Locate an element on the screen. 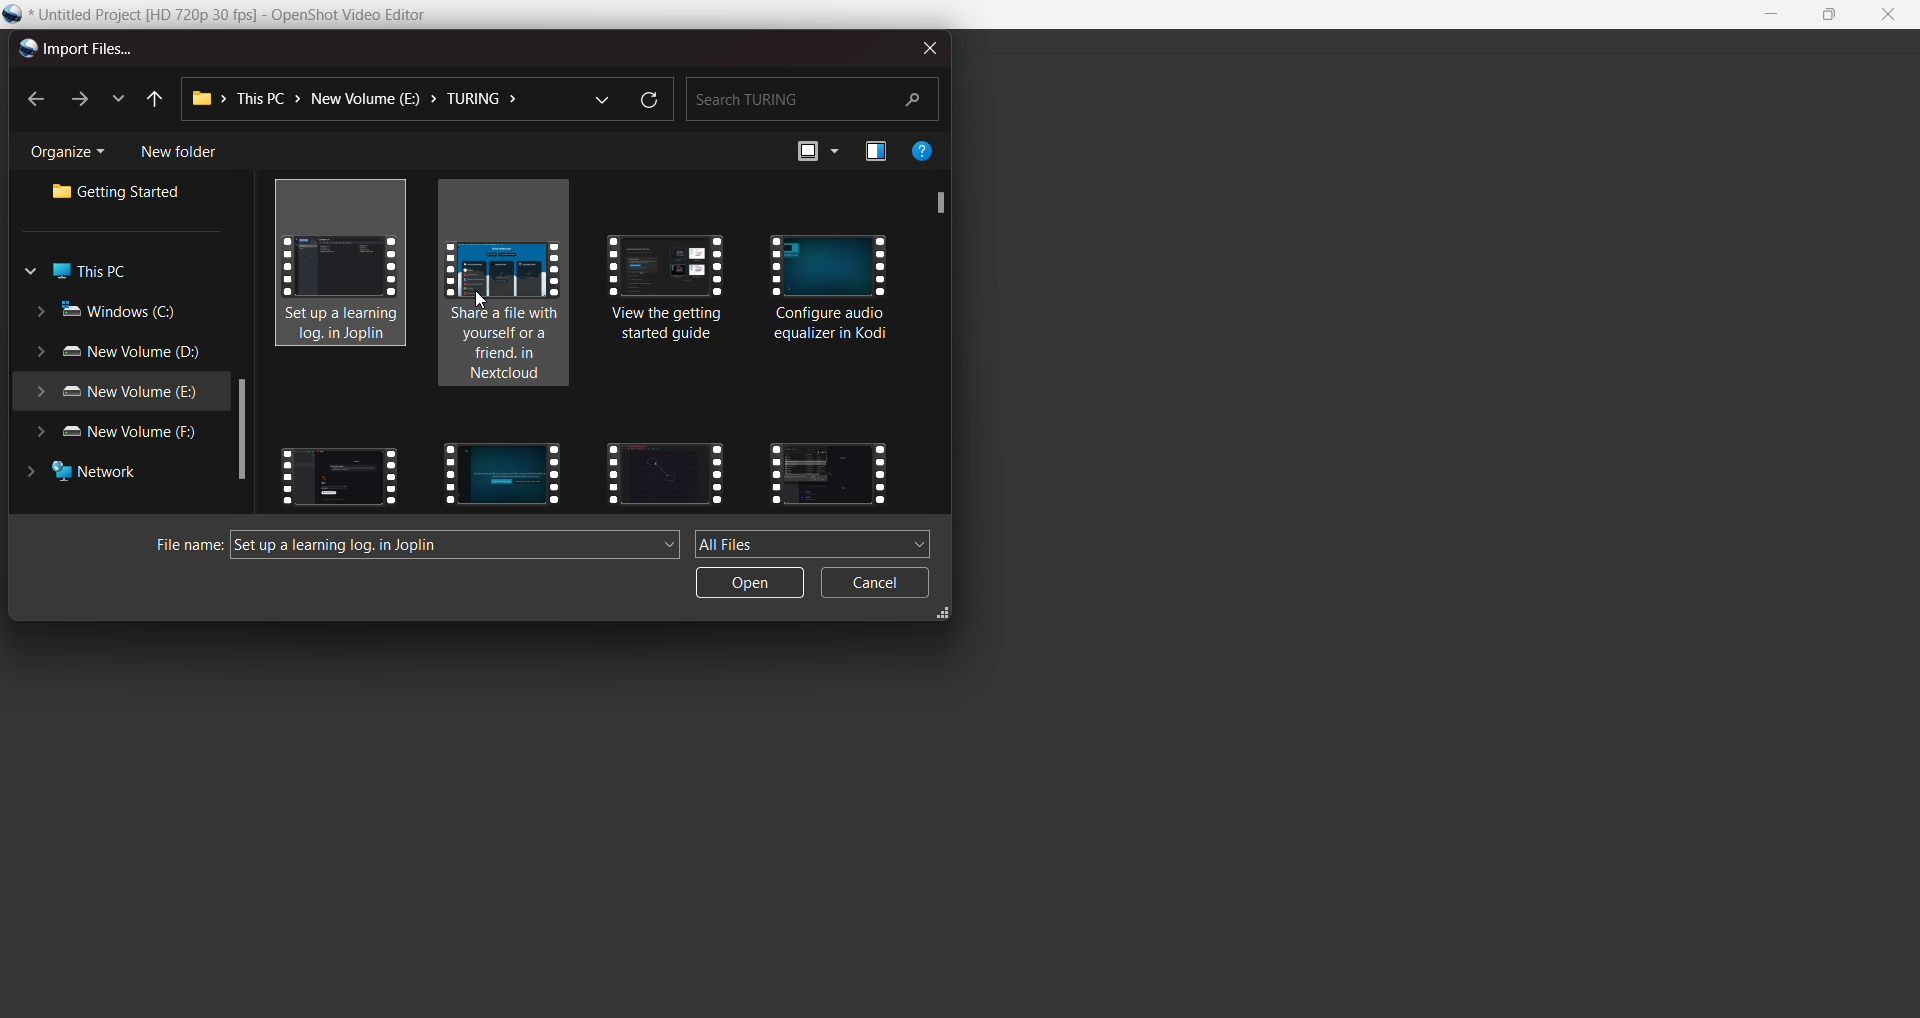 Image resolution: width=1920 pixels, height=1018 pixels. cursor is located at coordinates (481, 297).